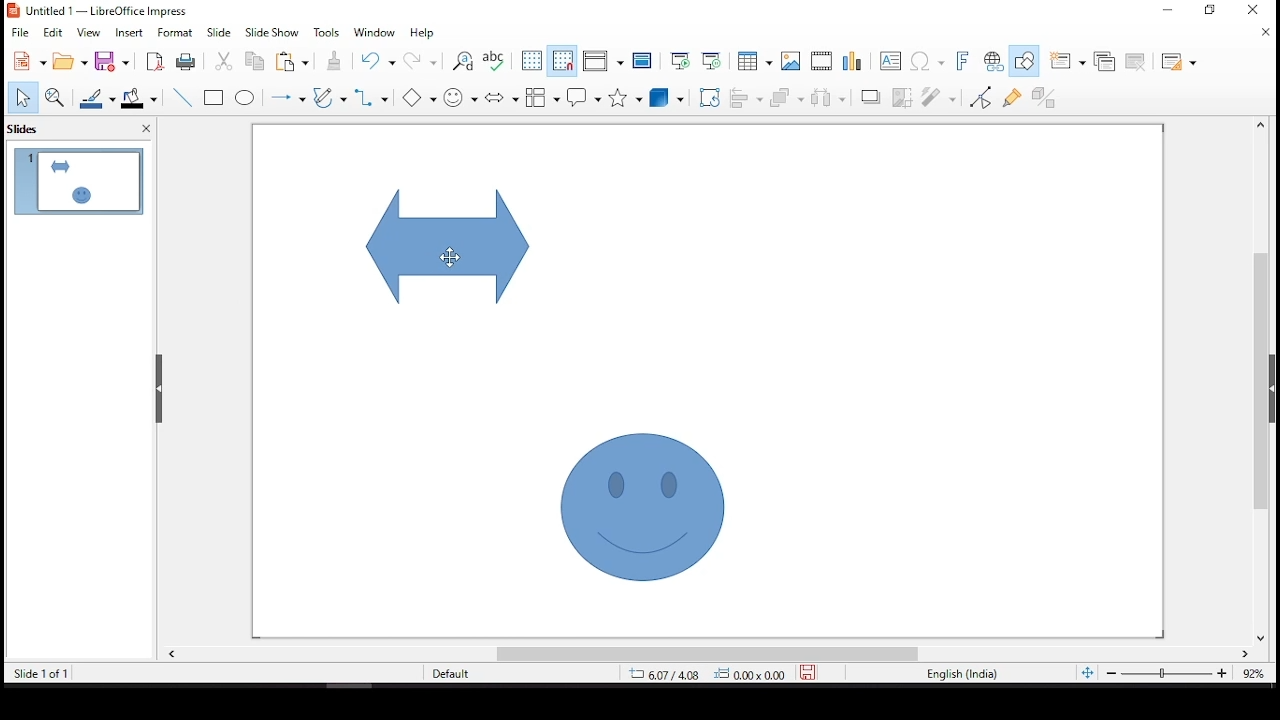 Image resolution: width=1280 pixels, height=720 pixels. Describe the element at coordinates (422, 36) in the screenshot. I see `help` at that location.